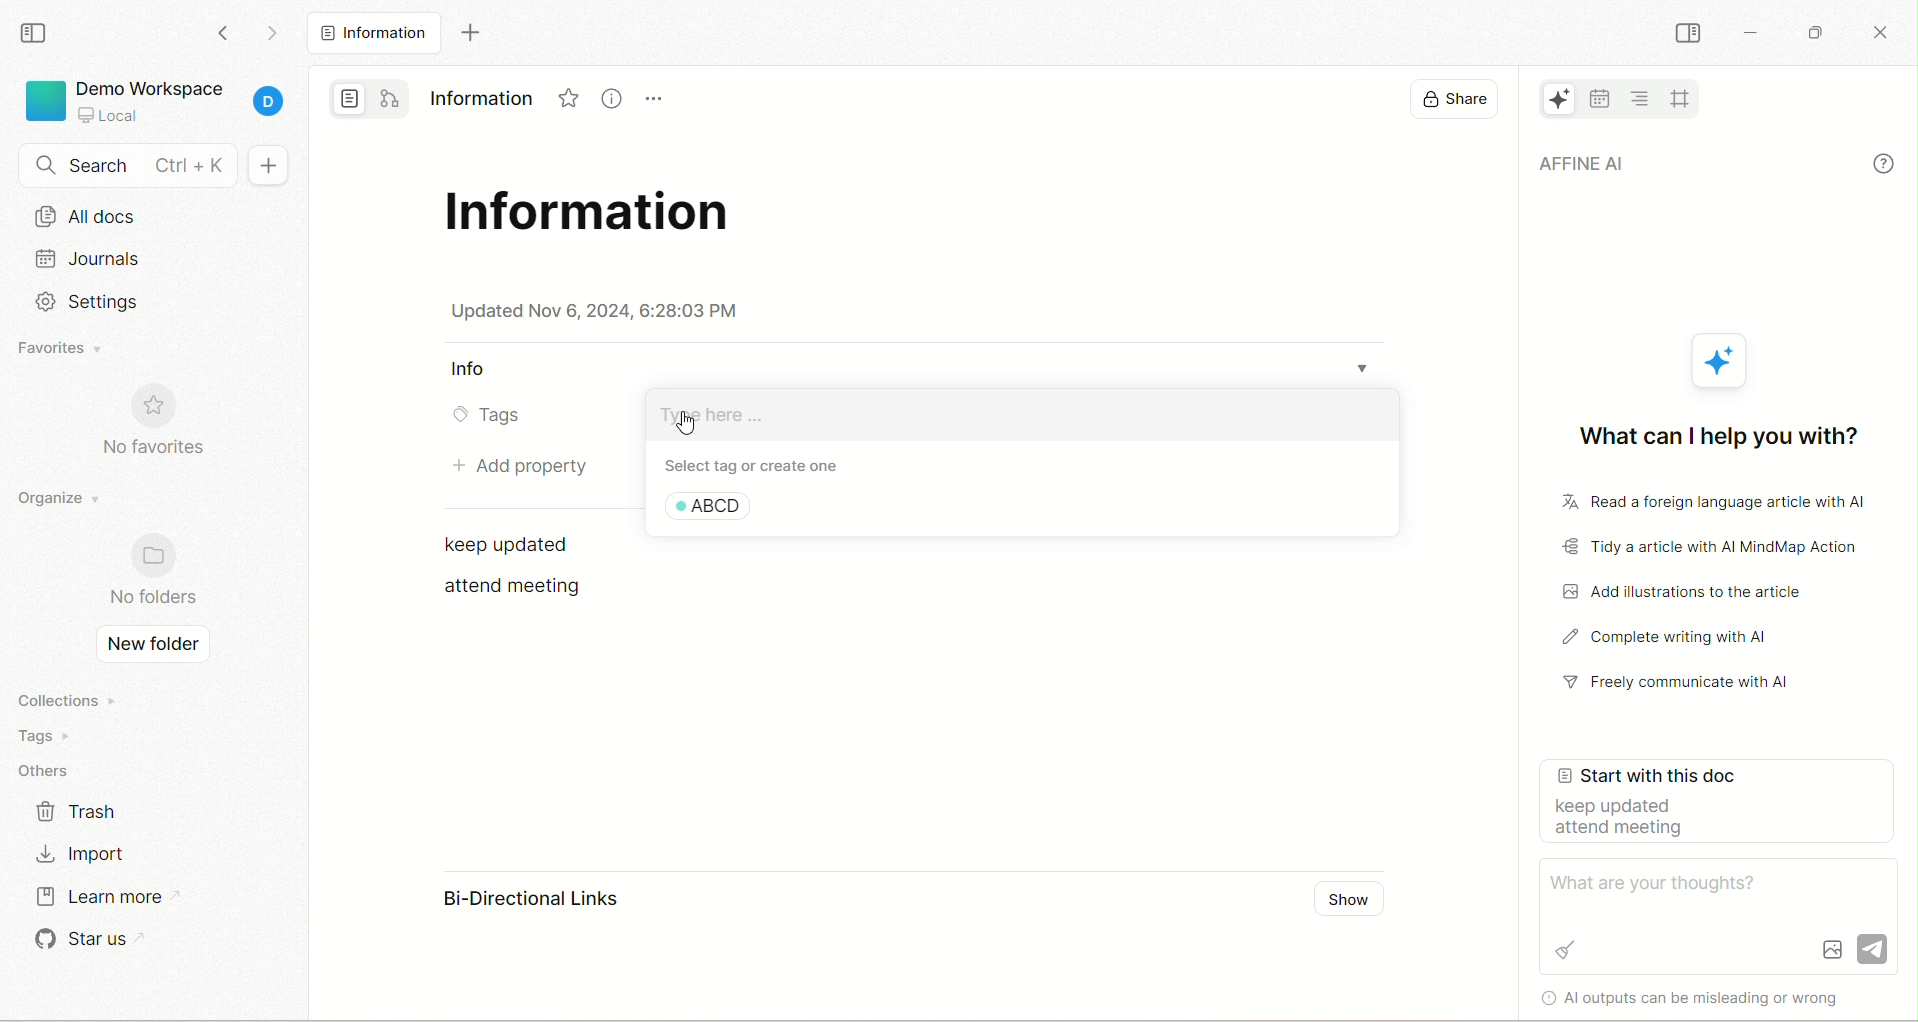  What do you see at coordinates (88, 302) in the screenshot?
I see `Setting` at bounding box center [88, 302].